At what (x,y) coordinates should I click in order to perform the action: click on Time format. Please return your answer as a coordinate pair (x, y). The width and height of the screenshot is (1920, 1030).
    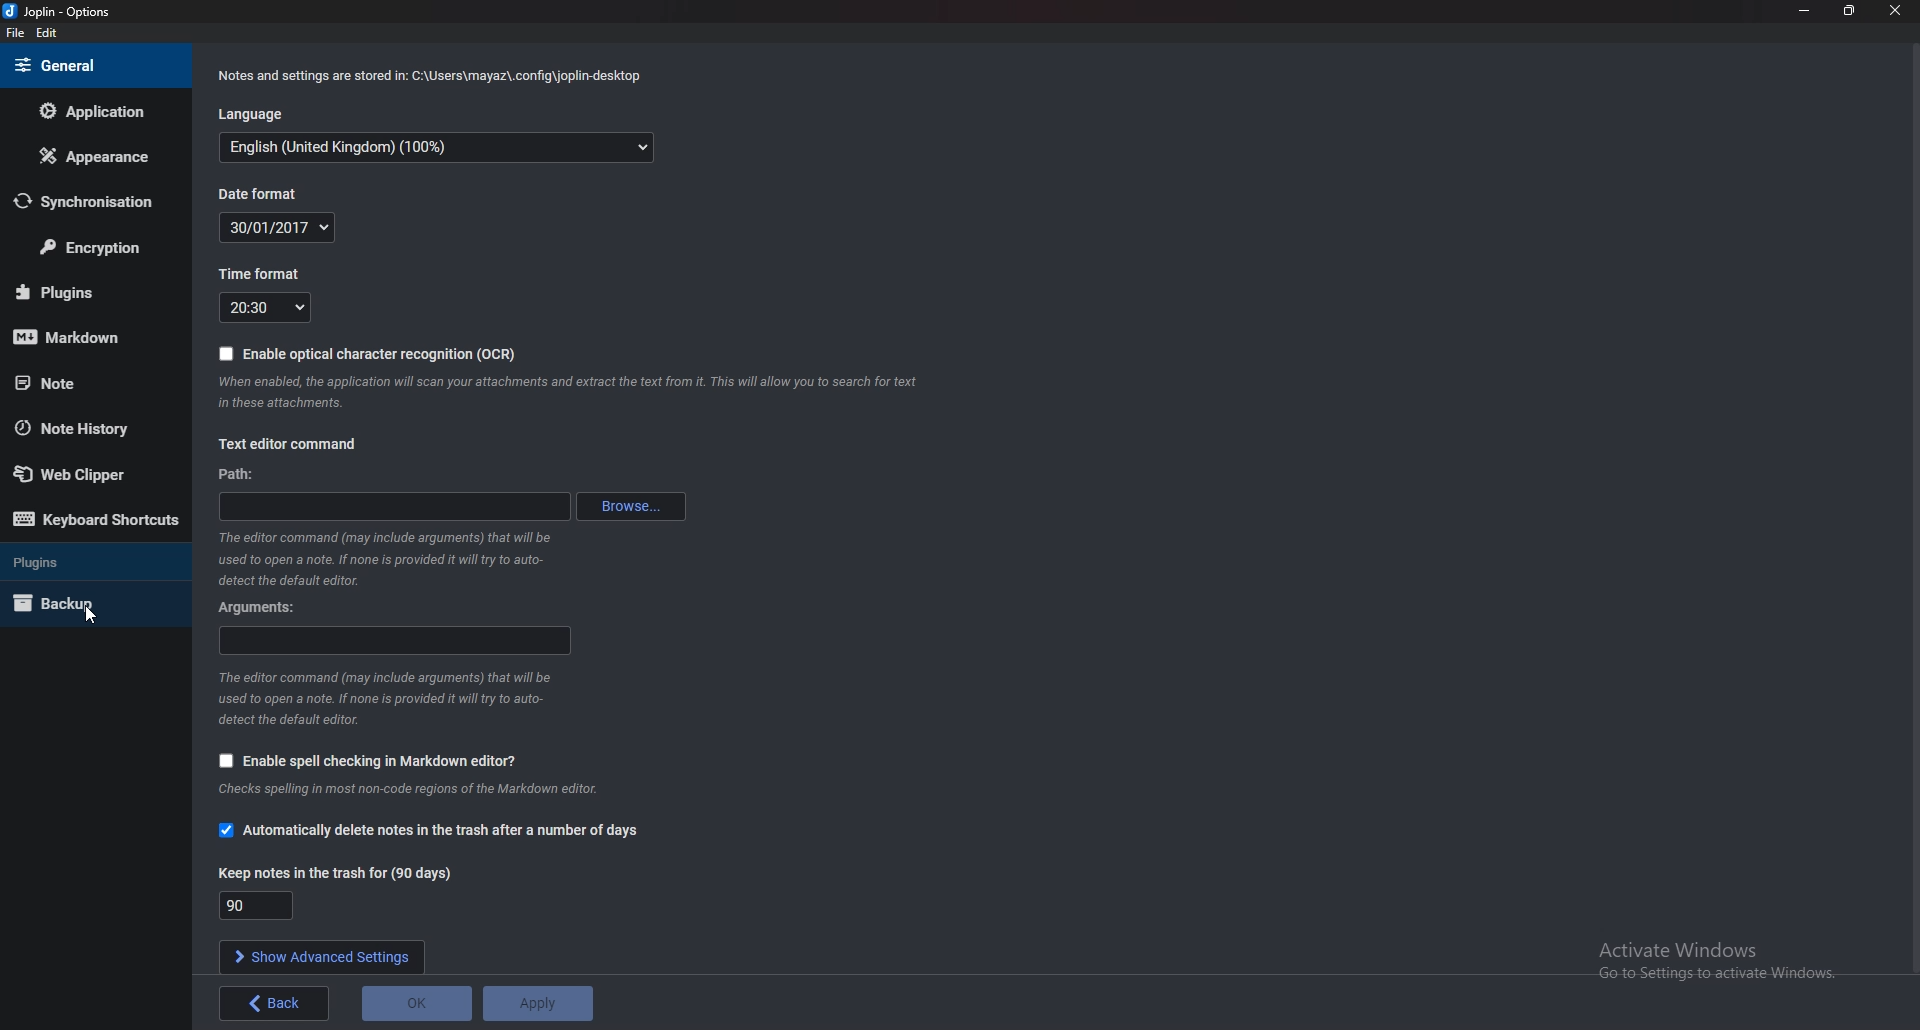
    Looking at the image, I should click on (265, 307).